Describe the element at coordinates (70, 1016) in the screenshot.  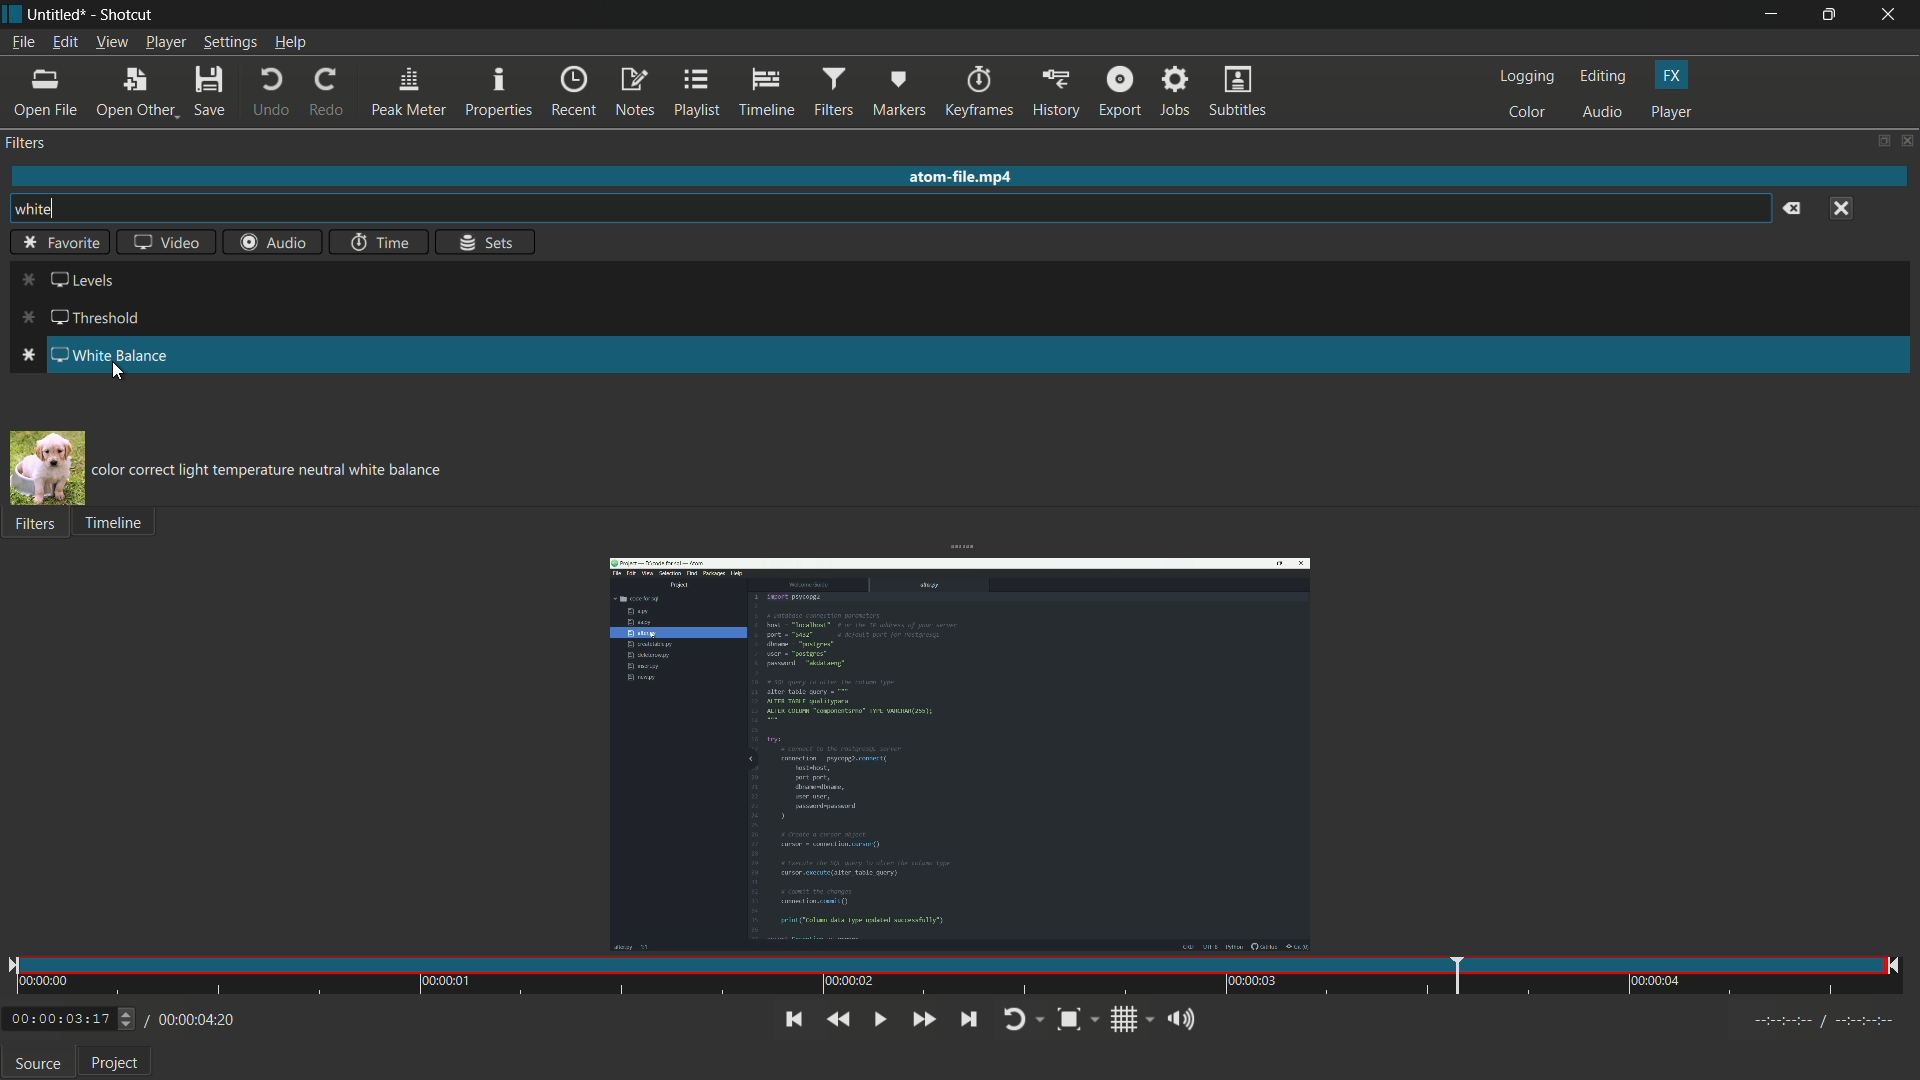
I see `0:00:03:17 (current time)` at that location.